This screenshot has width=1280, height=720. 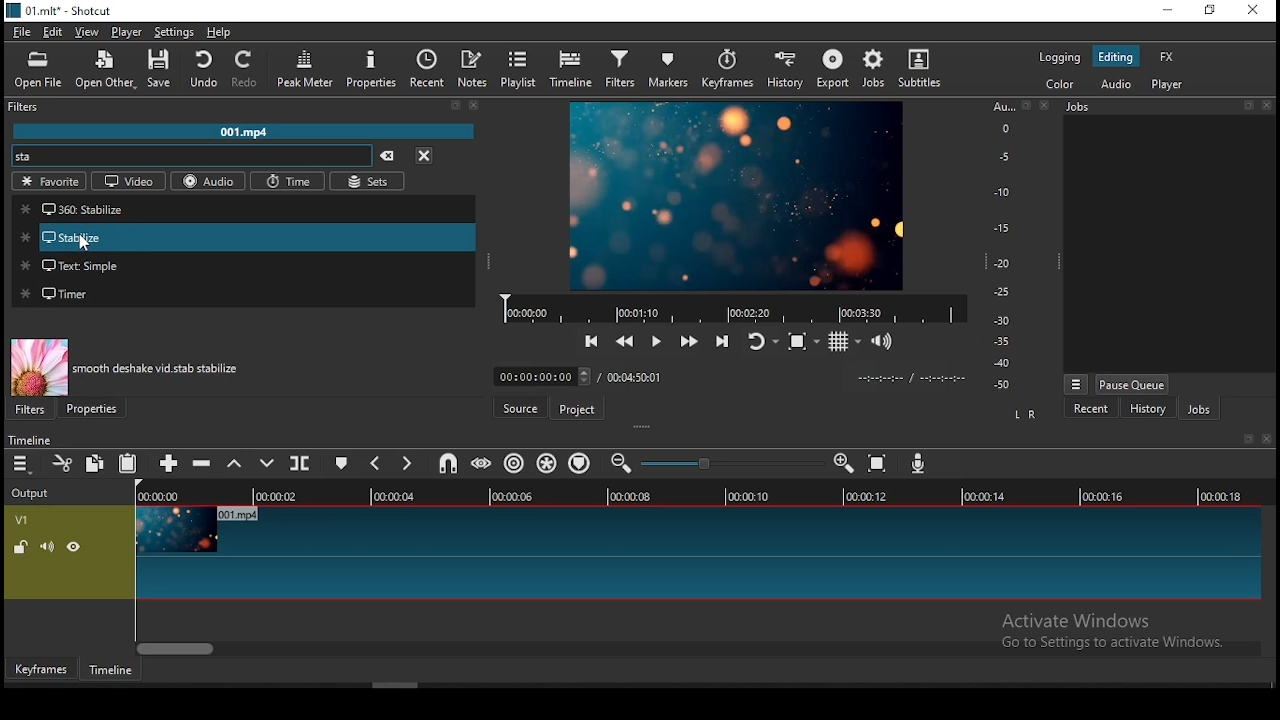 I want to click on timeline menu, so click(x=23, y=464).